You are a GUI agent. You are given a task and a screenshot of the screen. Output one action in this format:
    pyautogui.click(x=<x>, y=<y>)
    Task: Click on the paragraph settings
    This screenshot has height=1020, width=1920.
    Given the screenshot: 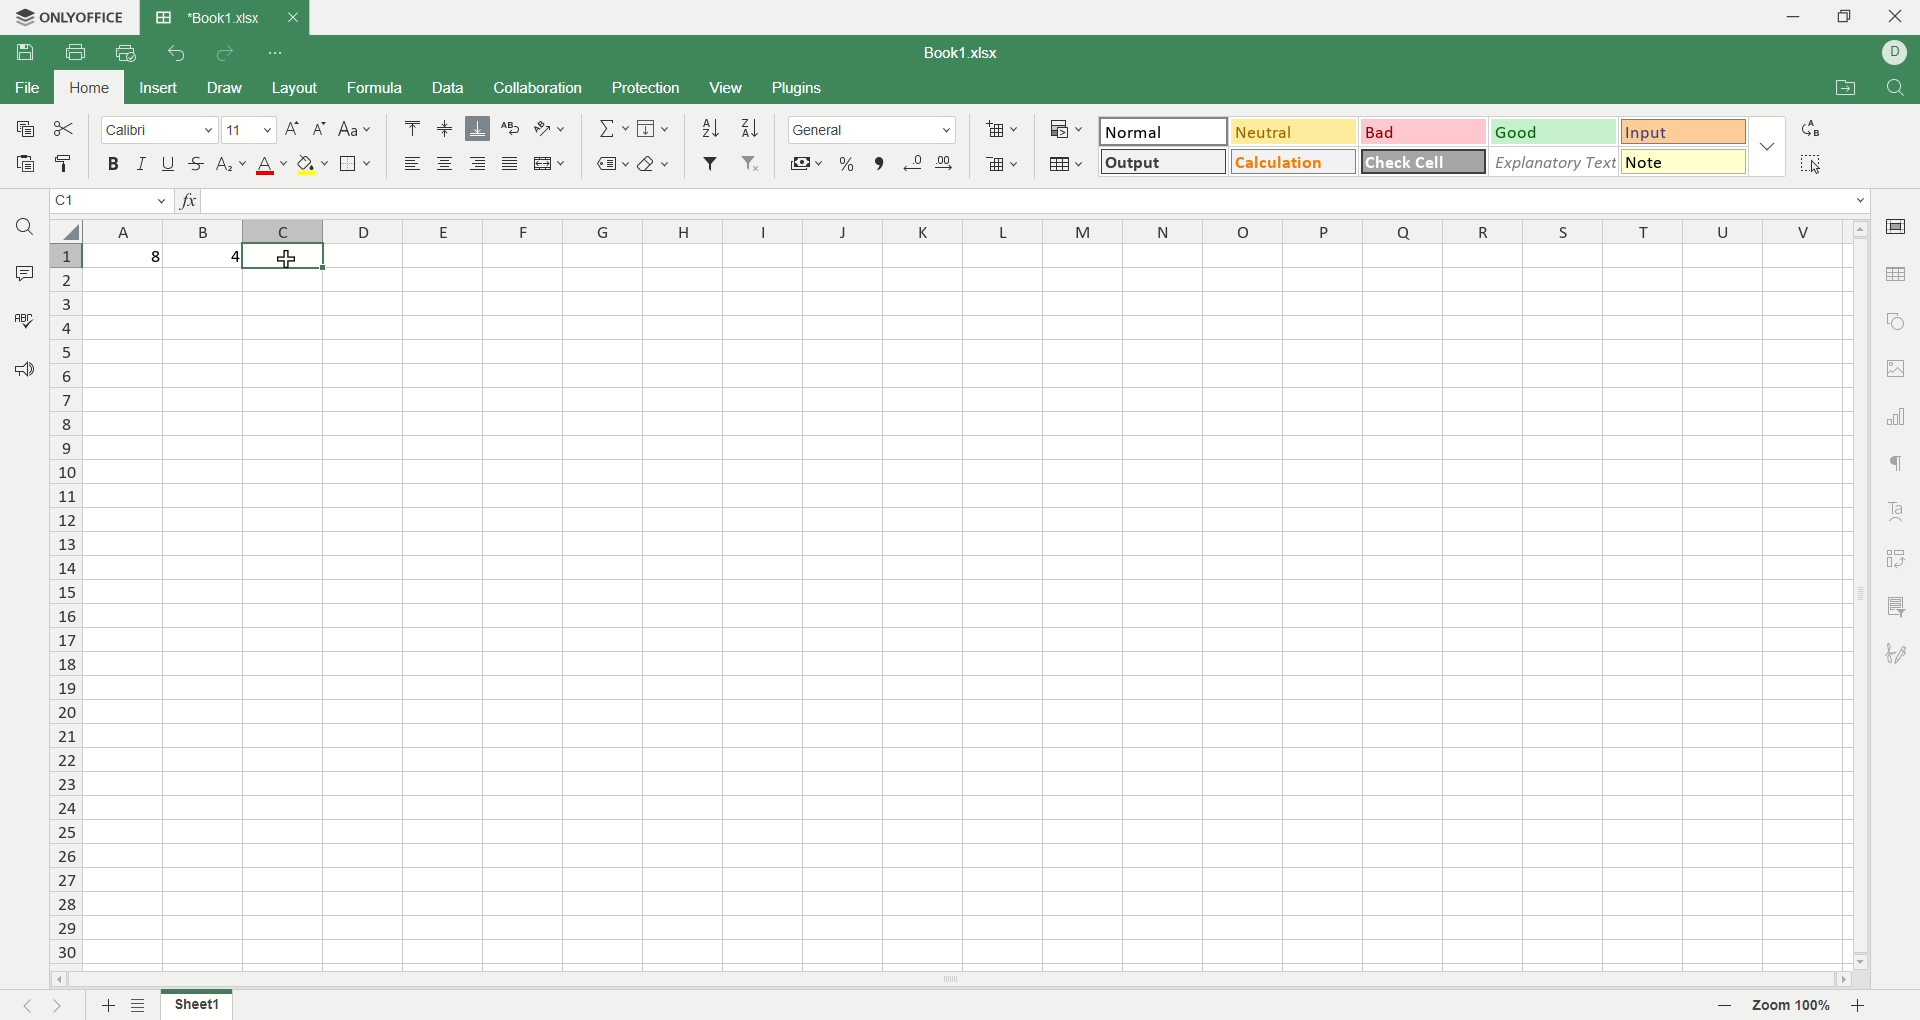 What is the action you would take?
    pyautogui.click(x=1901, y=465)
    